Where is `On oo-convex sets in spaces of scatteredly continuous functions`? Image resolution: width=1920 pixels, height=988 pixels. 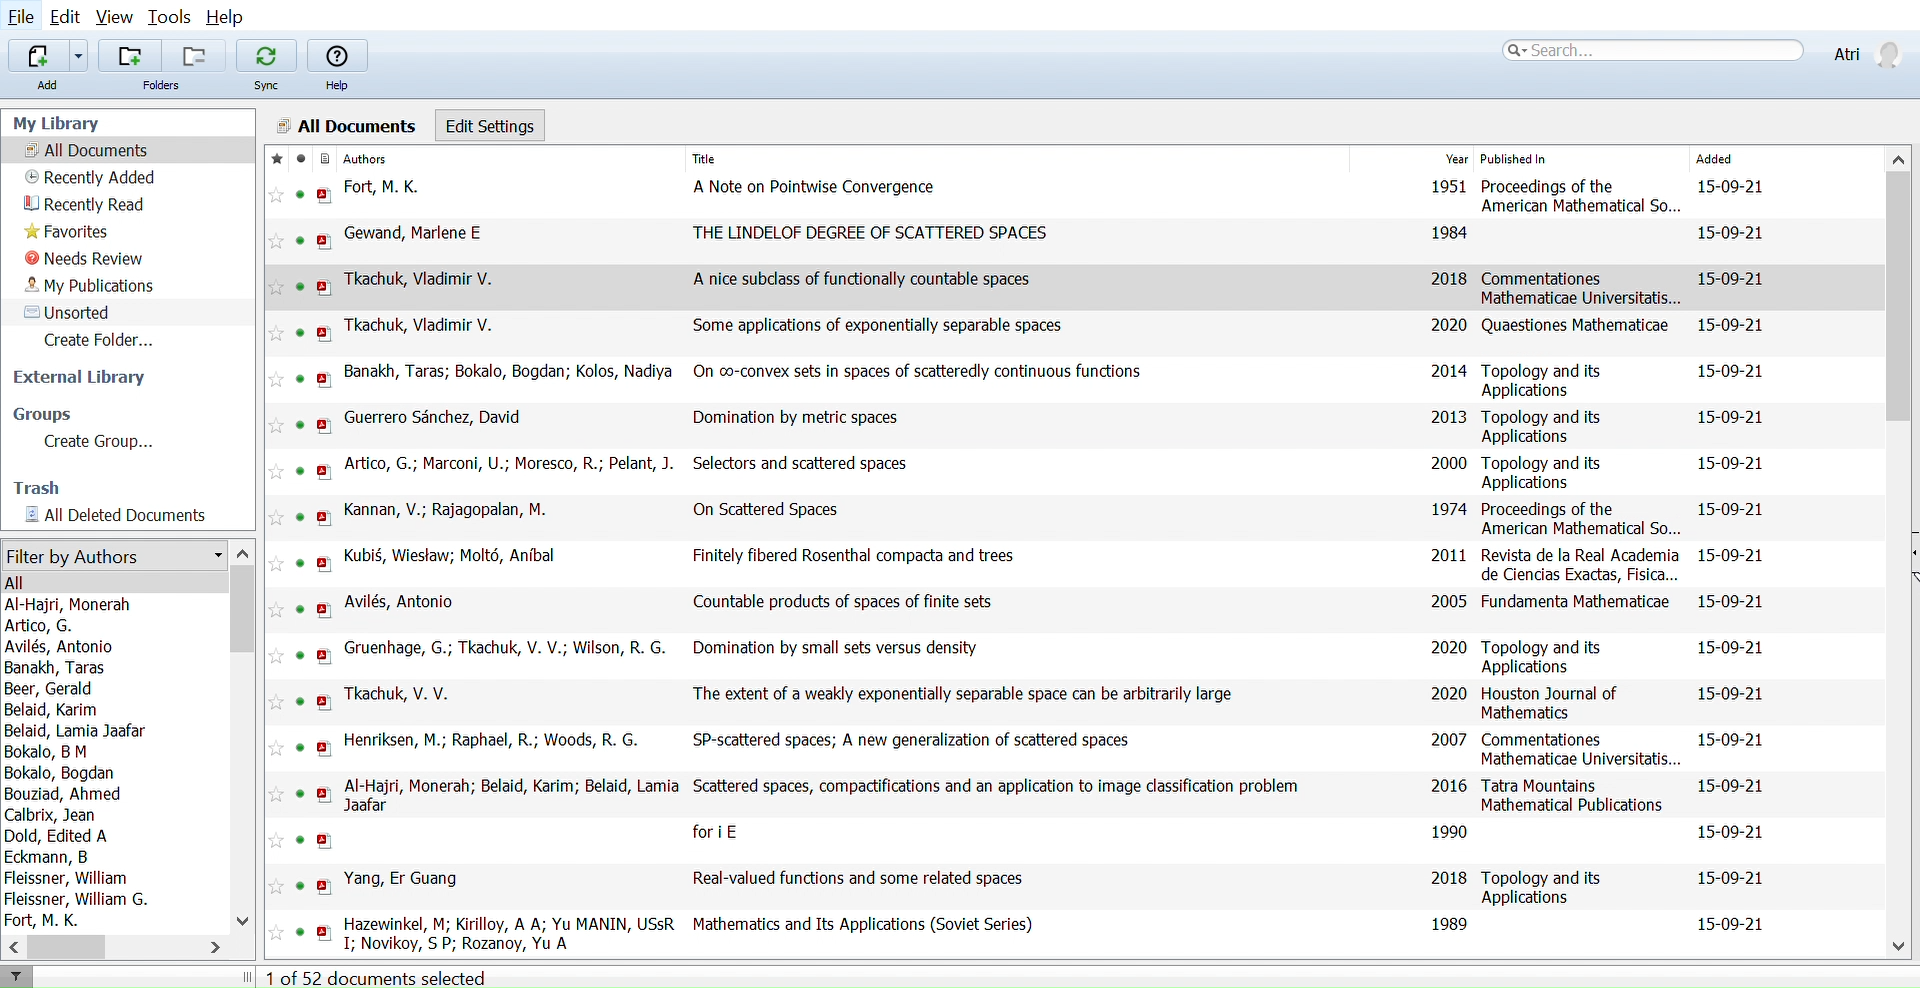 On oo-convex sets in spaces of scatteredly continuous functions is located at coordinates (928, 372).